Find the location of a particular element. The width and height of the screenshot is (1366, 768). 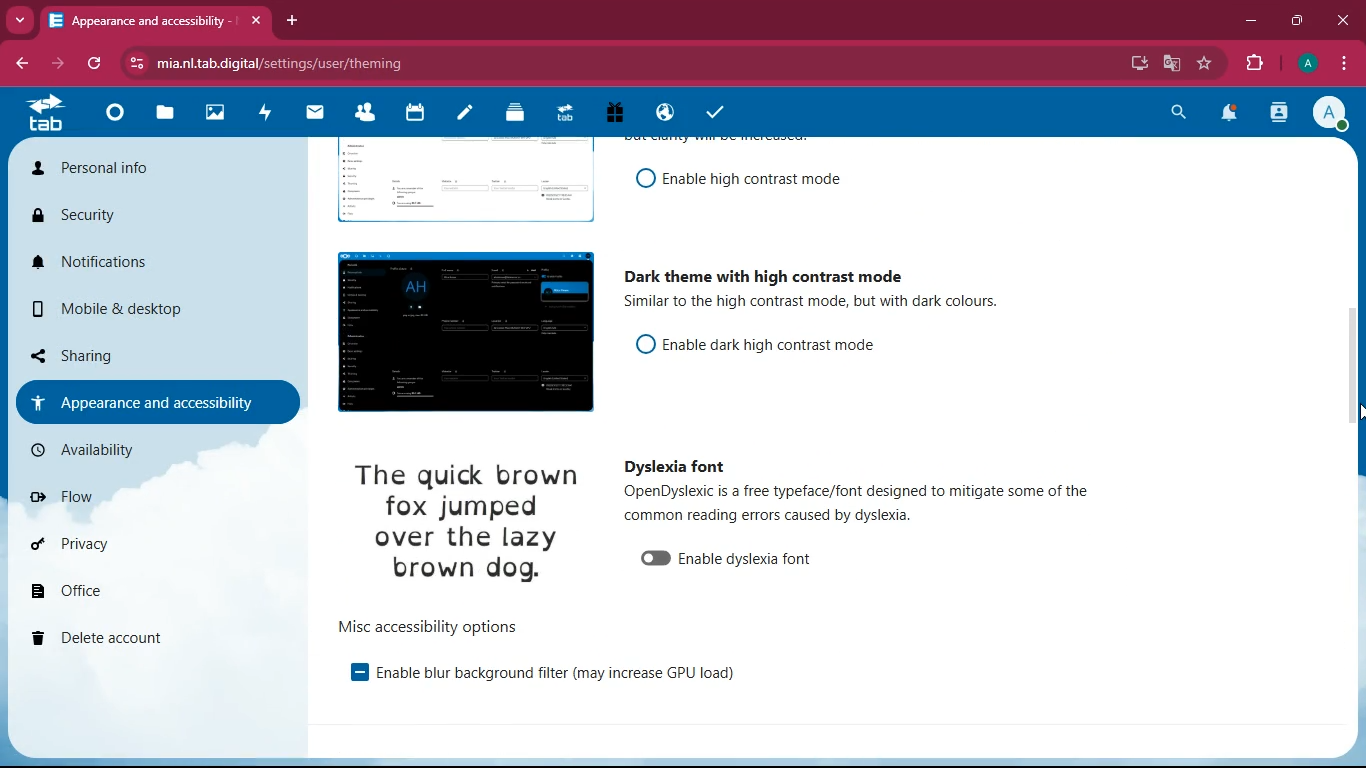

minimize is located at coordinates (1246, 21).